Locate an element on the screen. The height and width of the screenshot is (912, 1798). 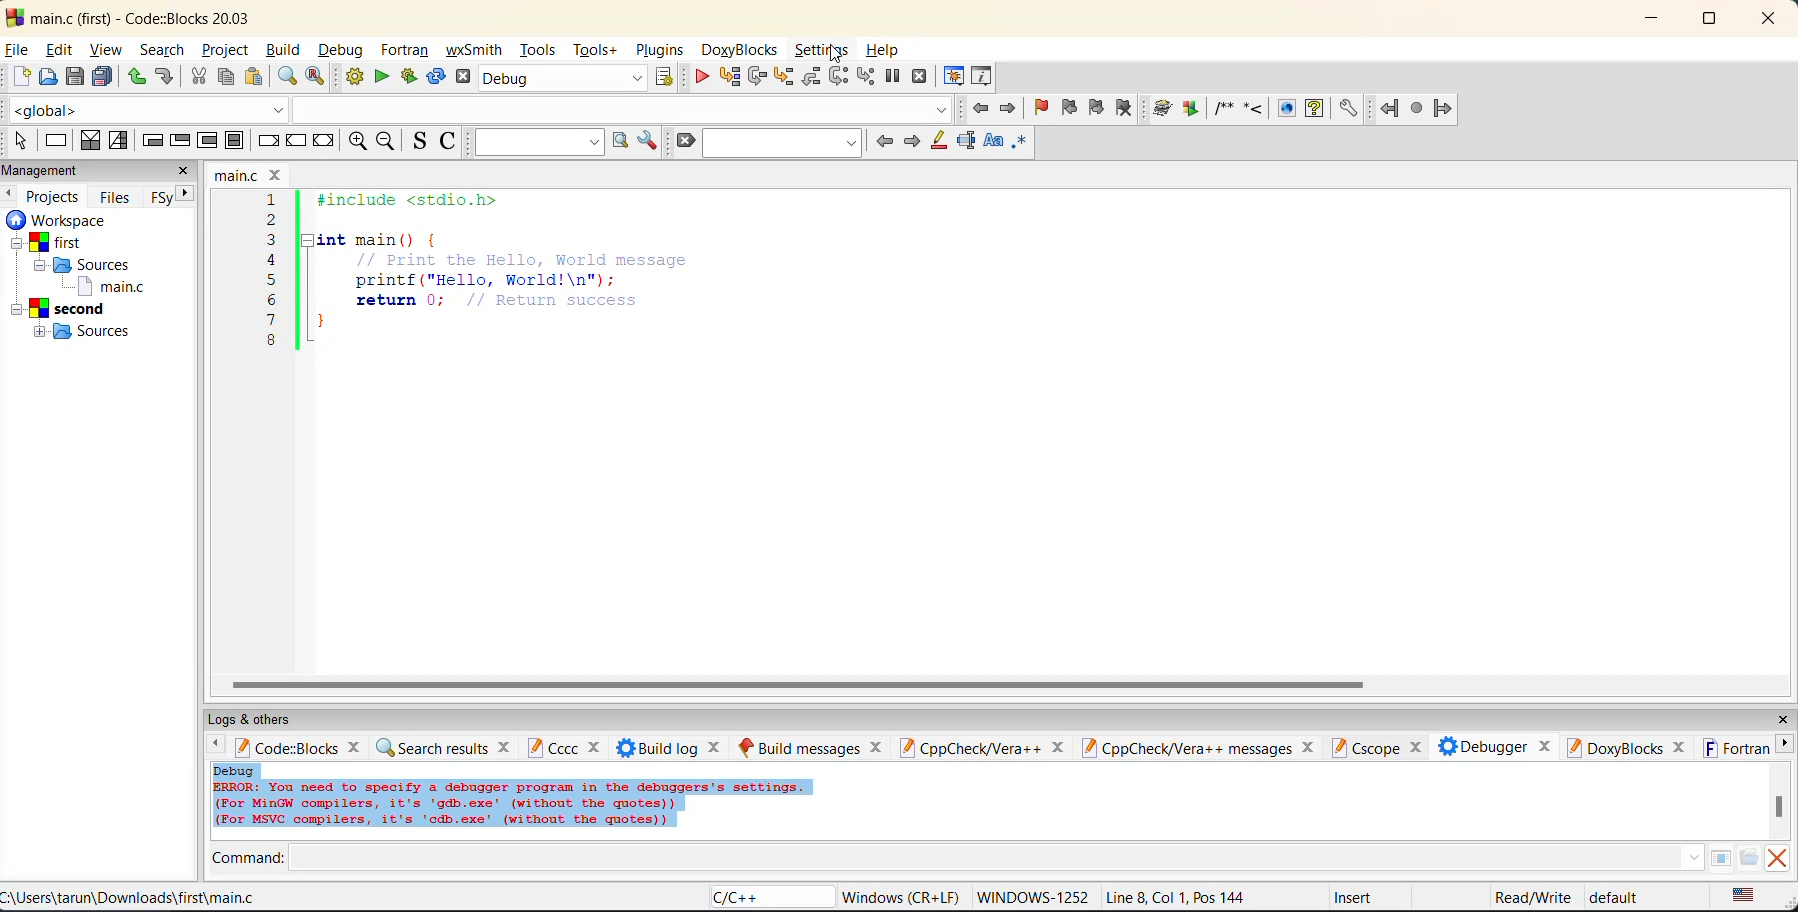
help is located at coordinates (887, 50).